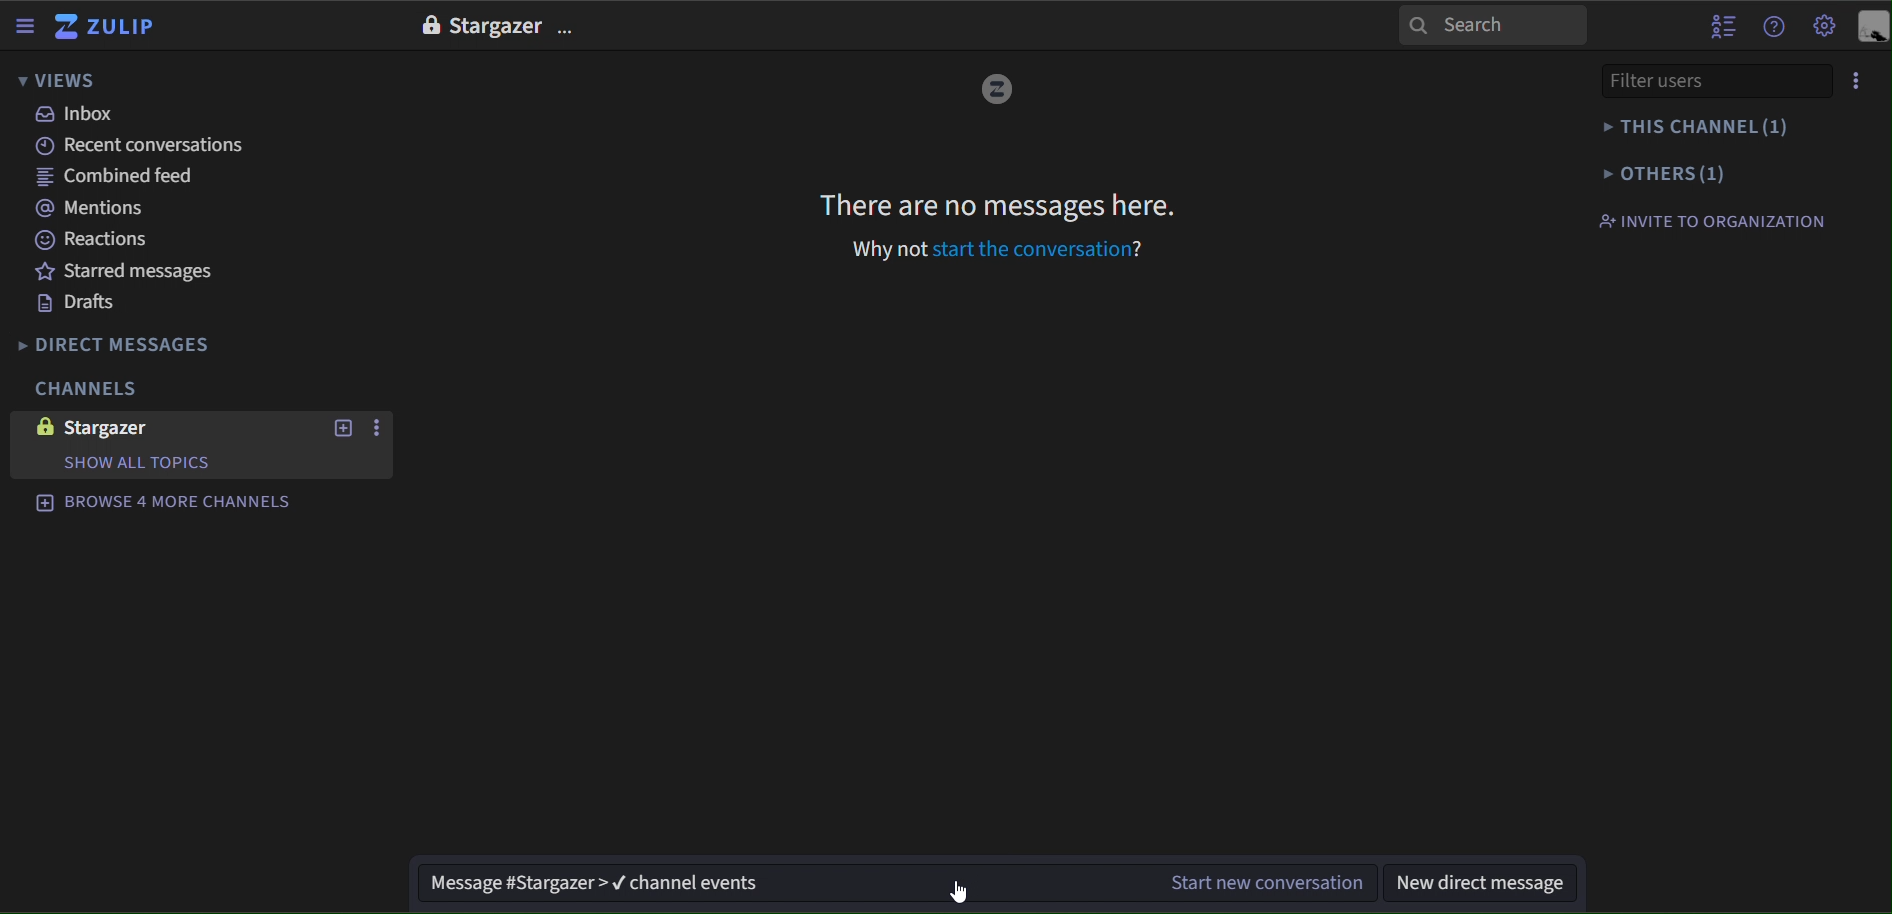 This screenshot has height=914, width=1892. Describe the element at coordinates (148, 146) in the screenshot. I see `recent conversations` at that location.